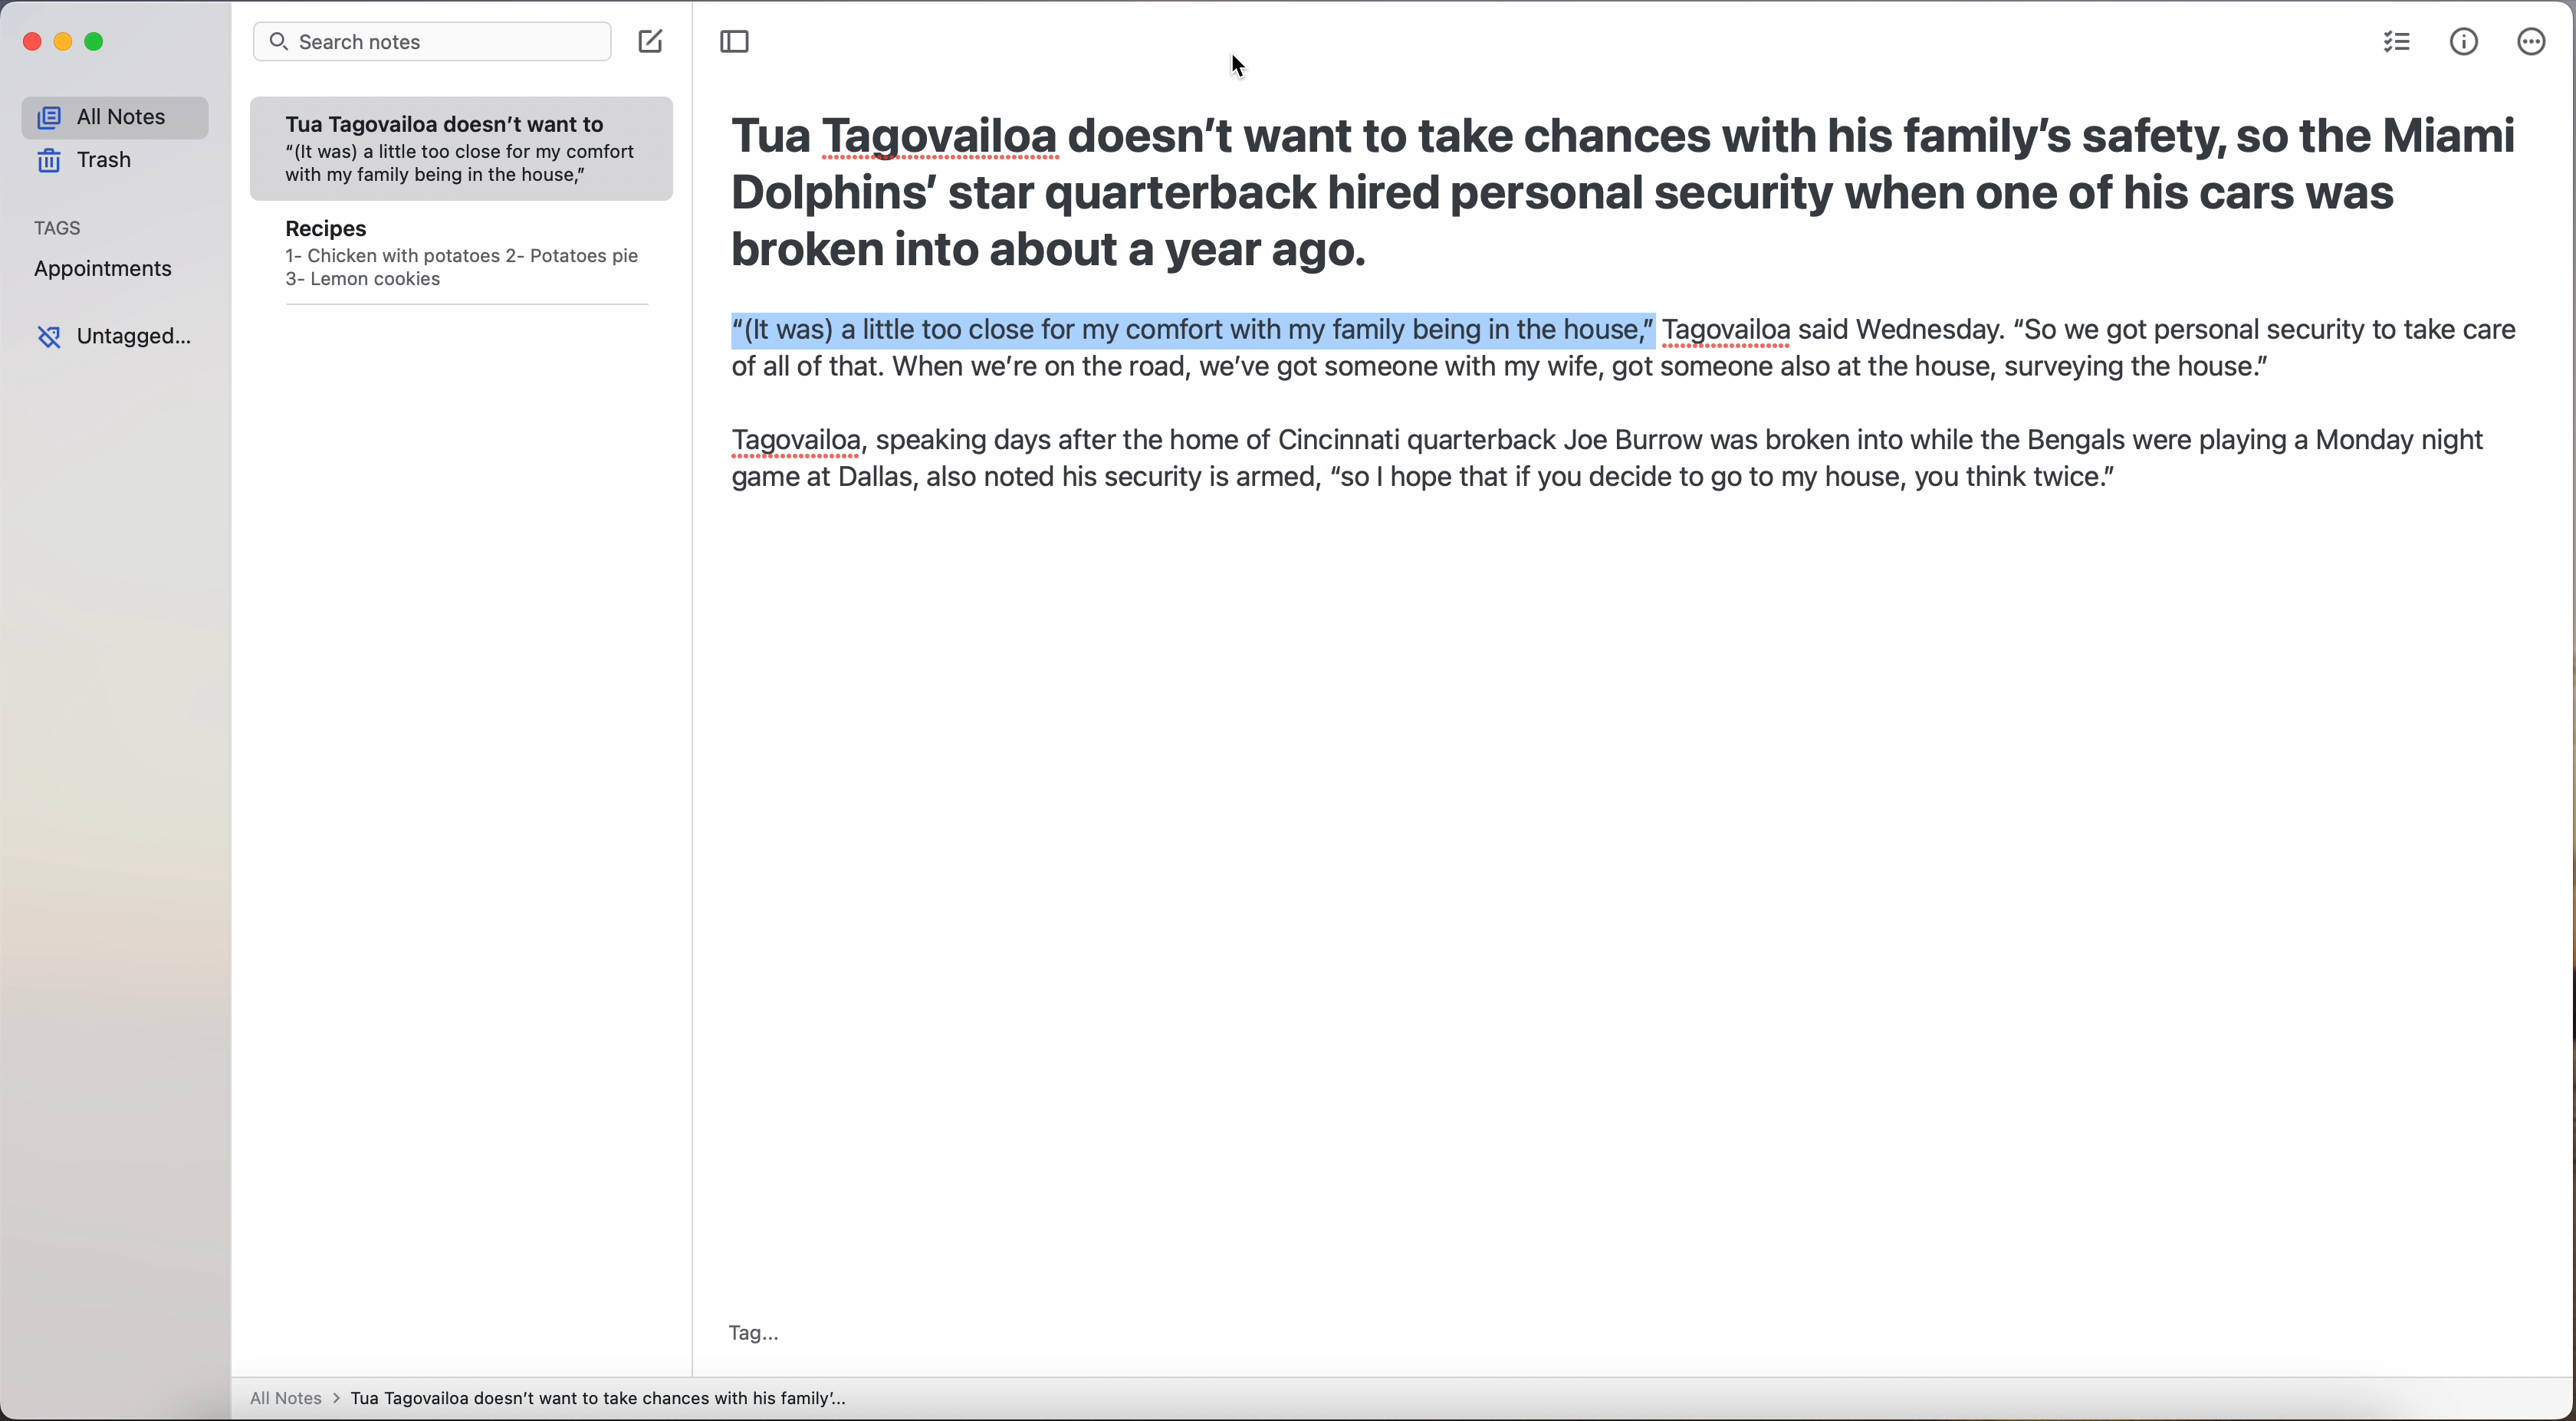  I want to click on Appointments tags, so click(105, 267).